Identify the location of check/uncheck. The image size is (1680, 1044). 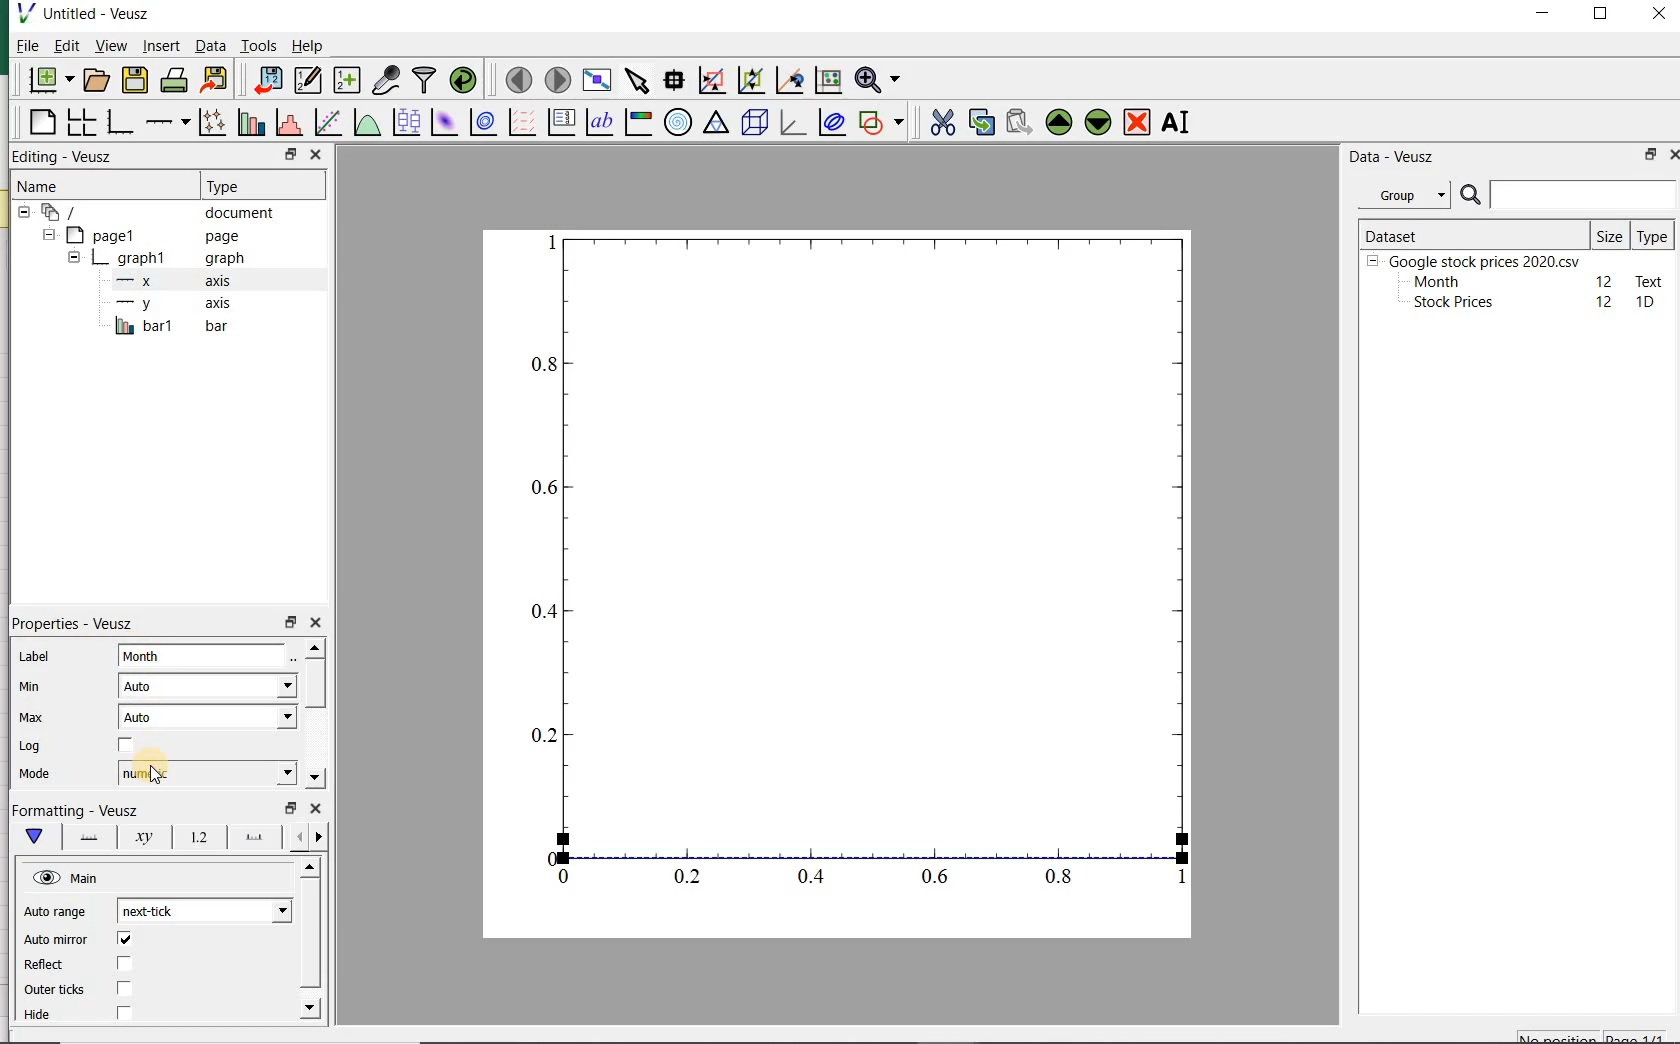
(123, 964).